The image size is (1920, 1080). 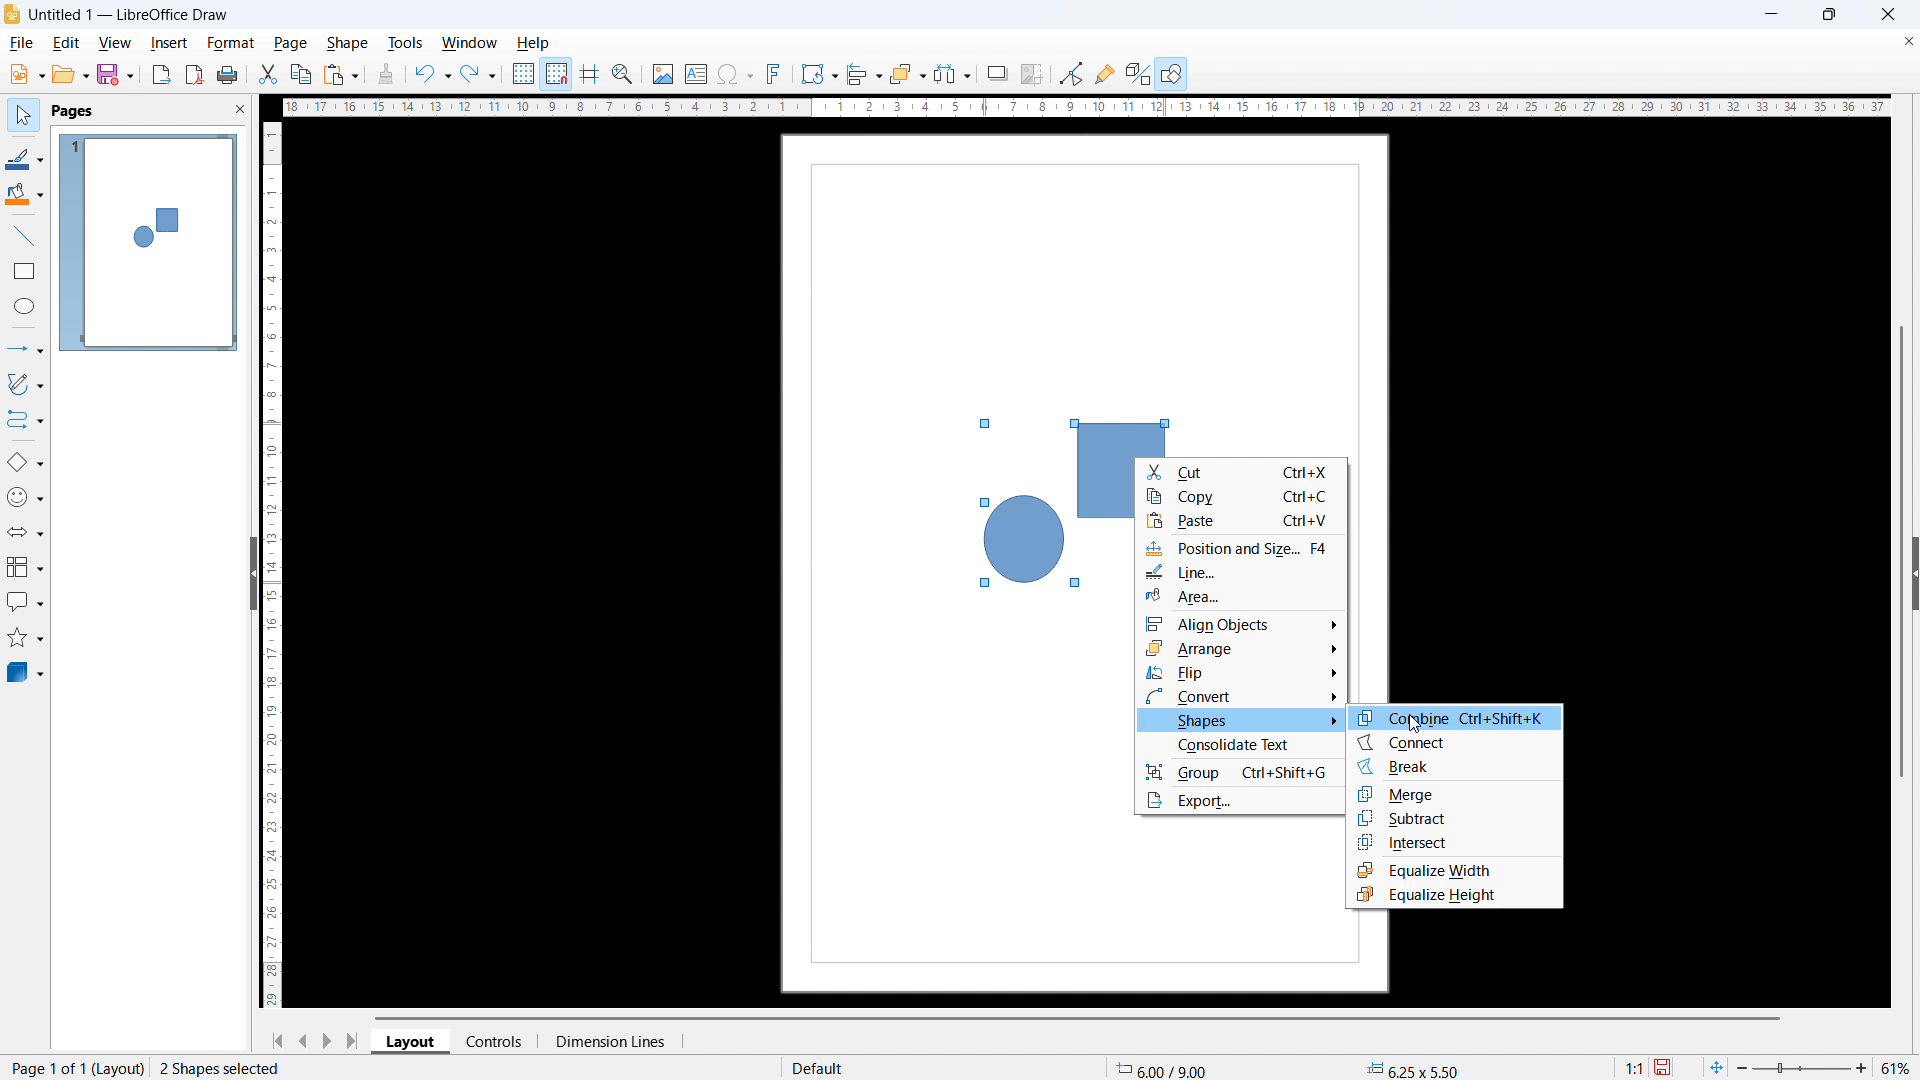 What do you see at coordinates (27, 673) in the screenshot?
I see `3D object` at bounding box center [27, 673].